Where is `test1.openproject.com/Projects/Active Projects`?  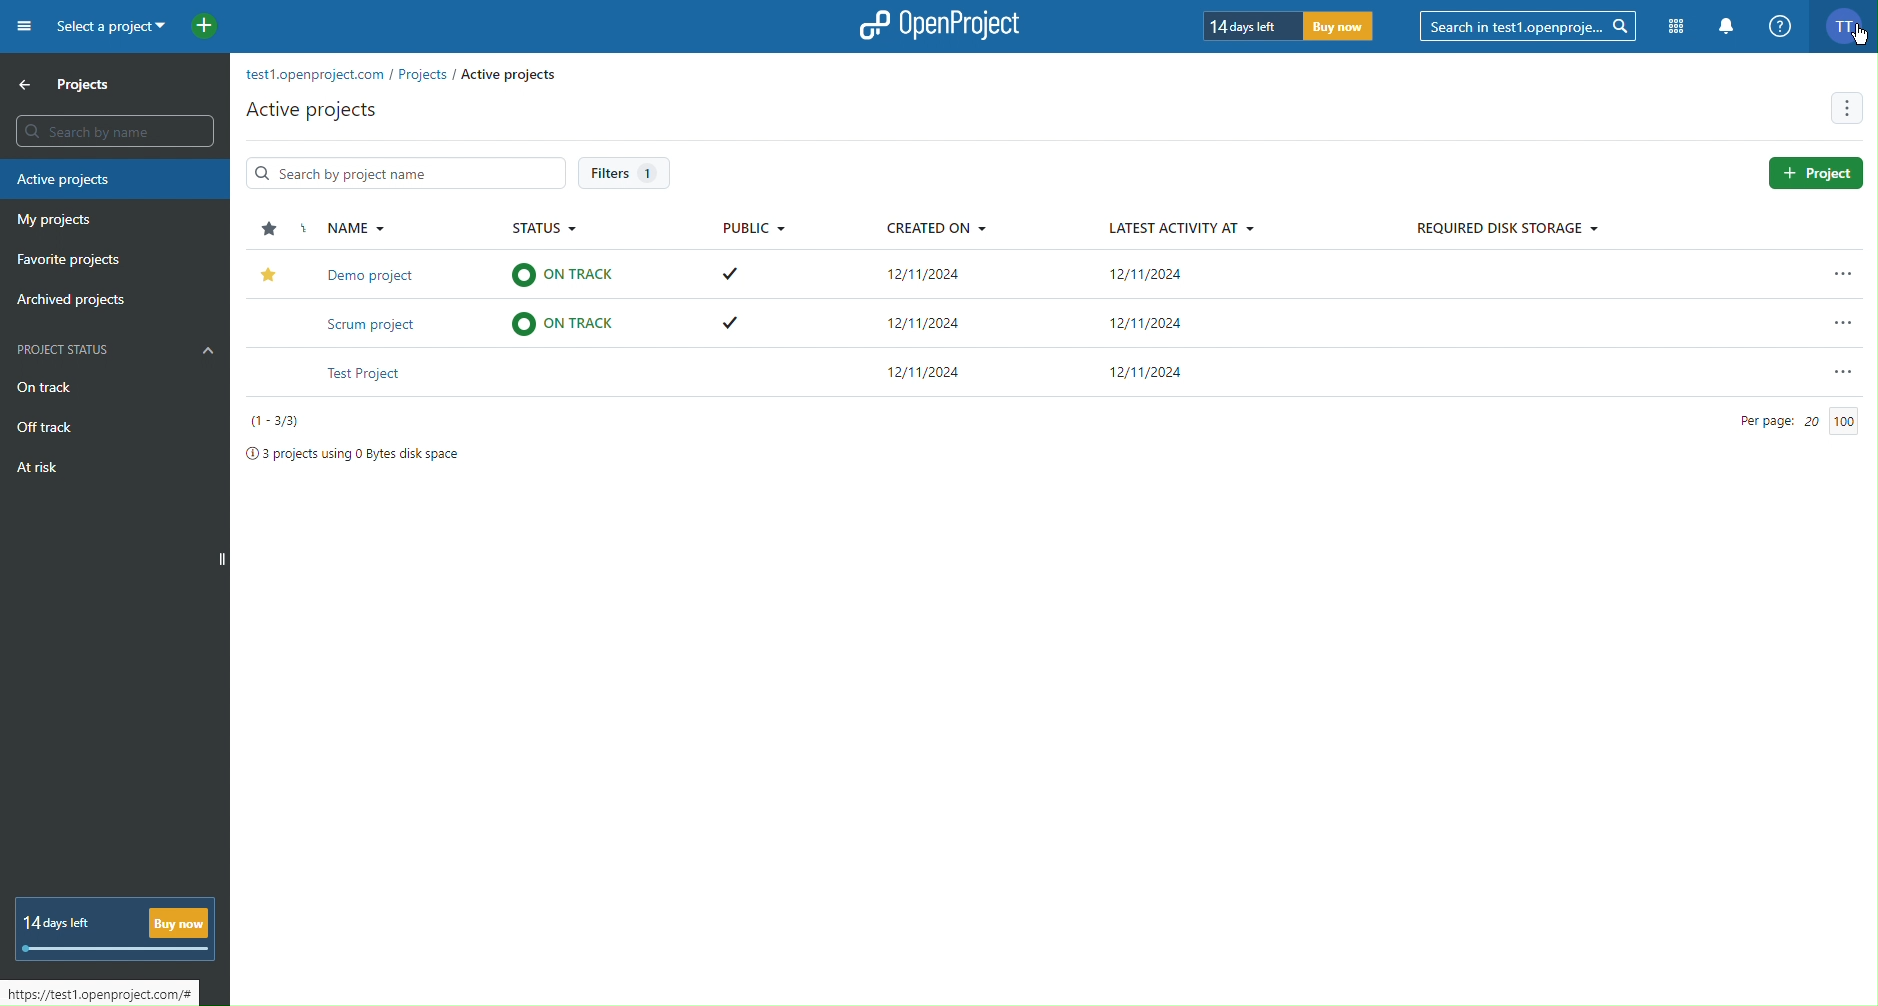
test1.openproject.com/Projects/Active Projects is located at coordinates (422, 72).